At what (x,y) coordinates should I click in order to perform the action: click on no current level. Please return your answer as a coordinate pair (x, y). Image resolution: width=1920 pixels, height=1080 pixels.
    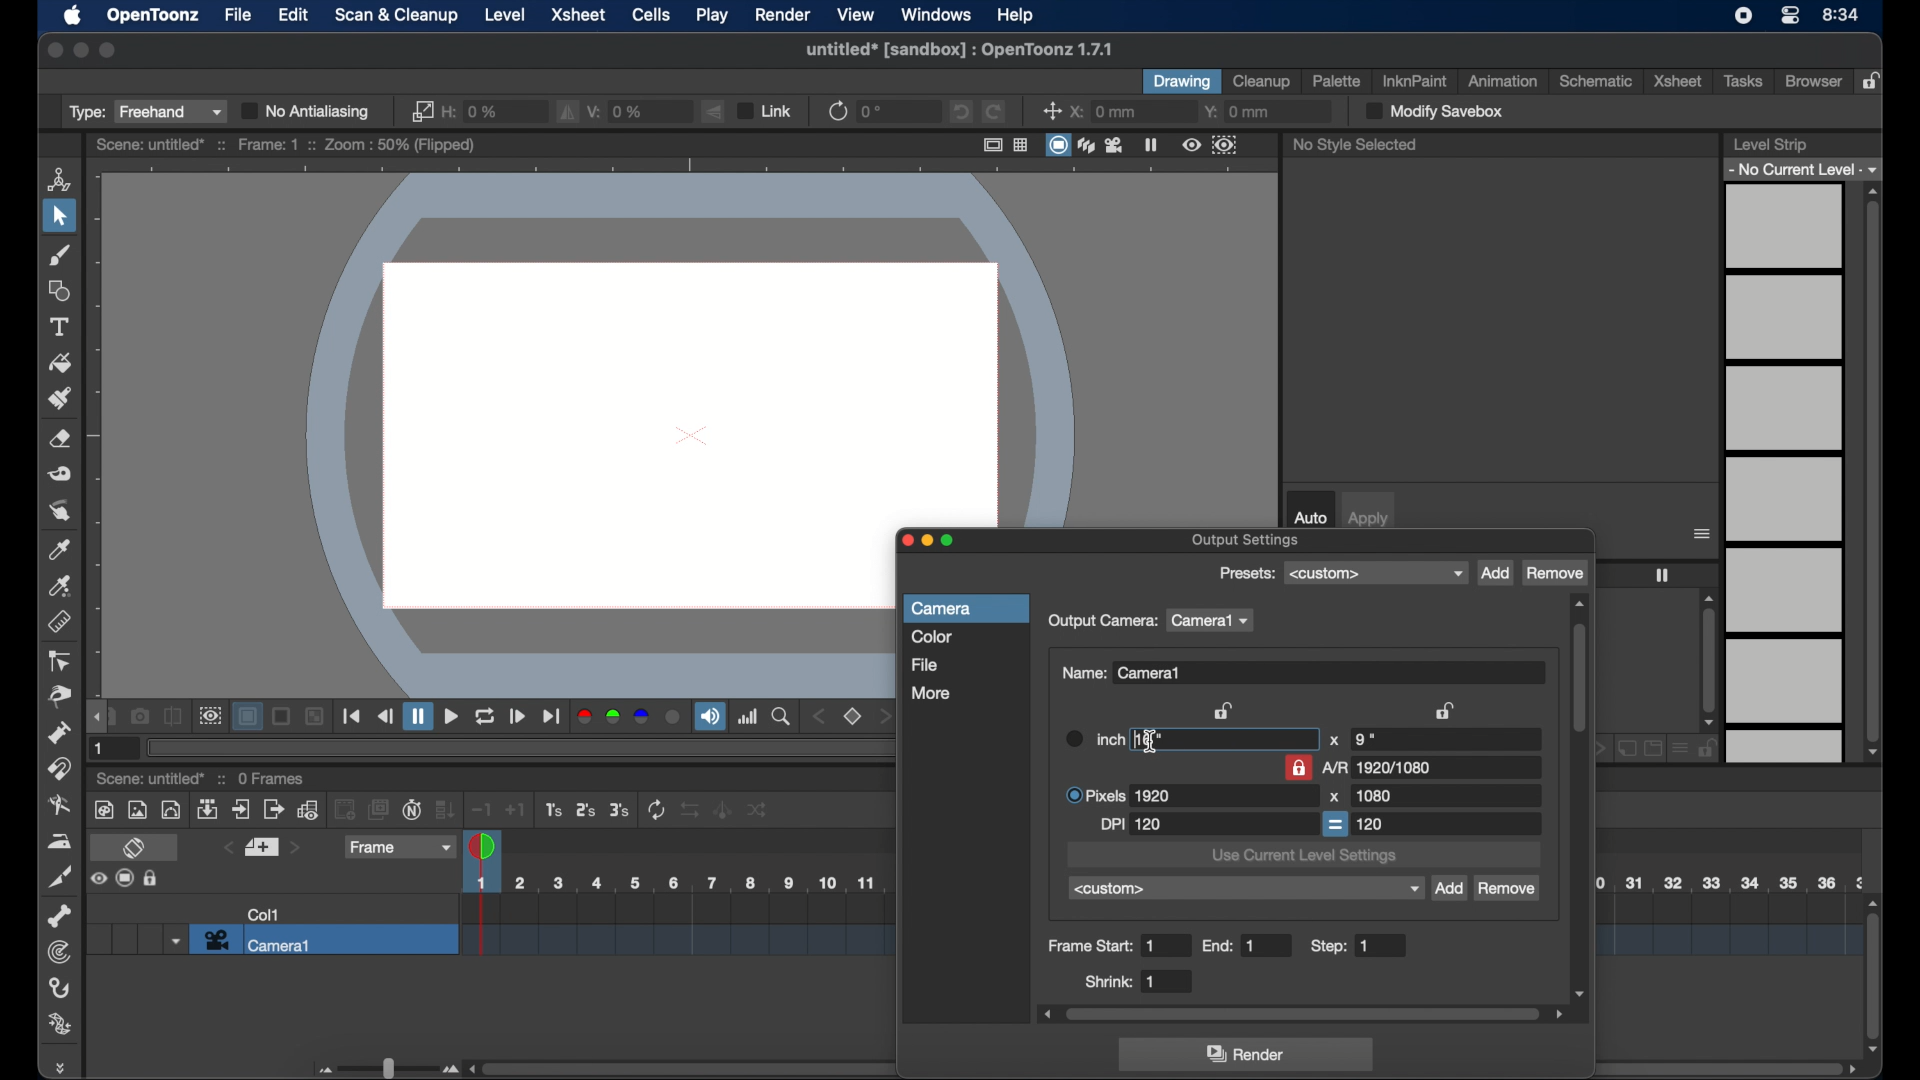
    Looking at the image, I should click on (1805, 168).